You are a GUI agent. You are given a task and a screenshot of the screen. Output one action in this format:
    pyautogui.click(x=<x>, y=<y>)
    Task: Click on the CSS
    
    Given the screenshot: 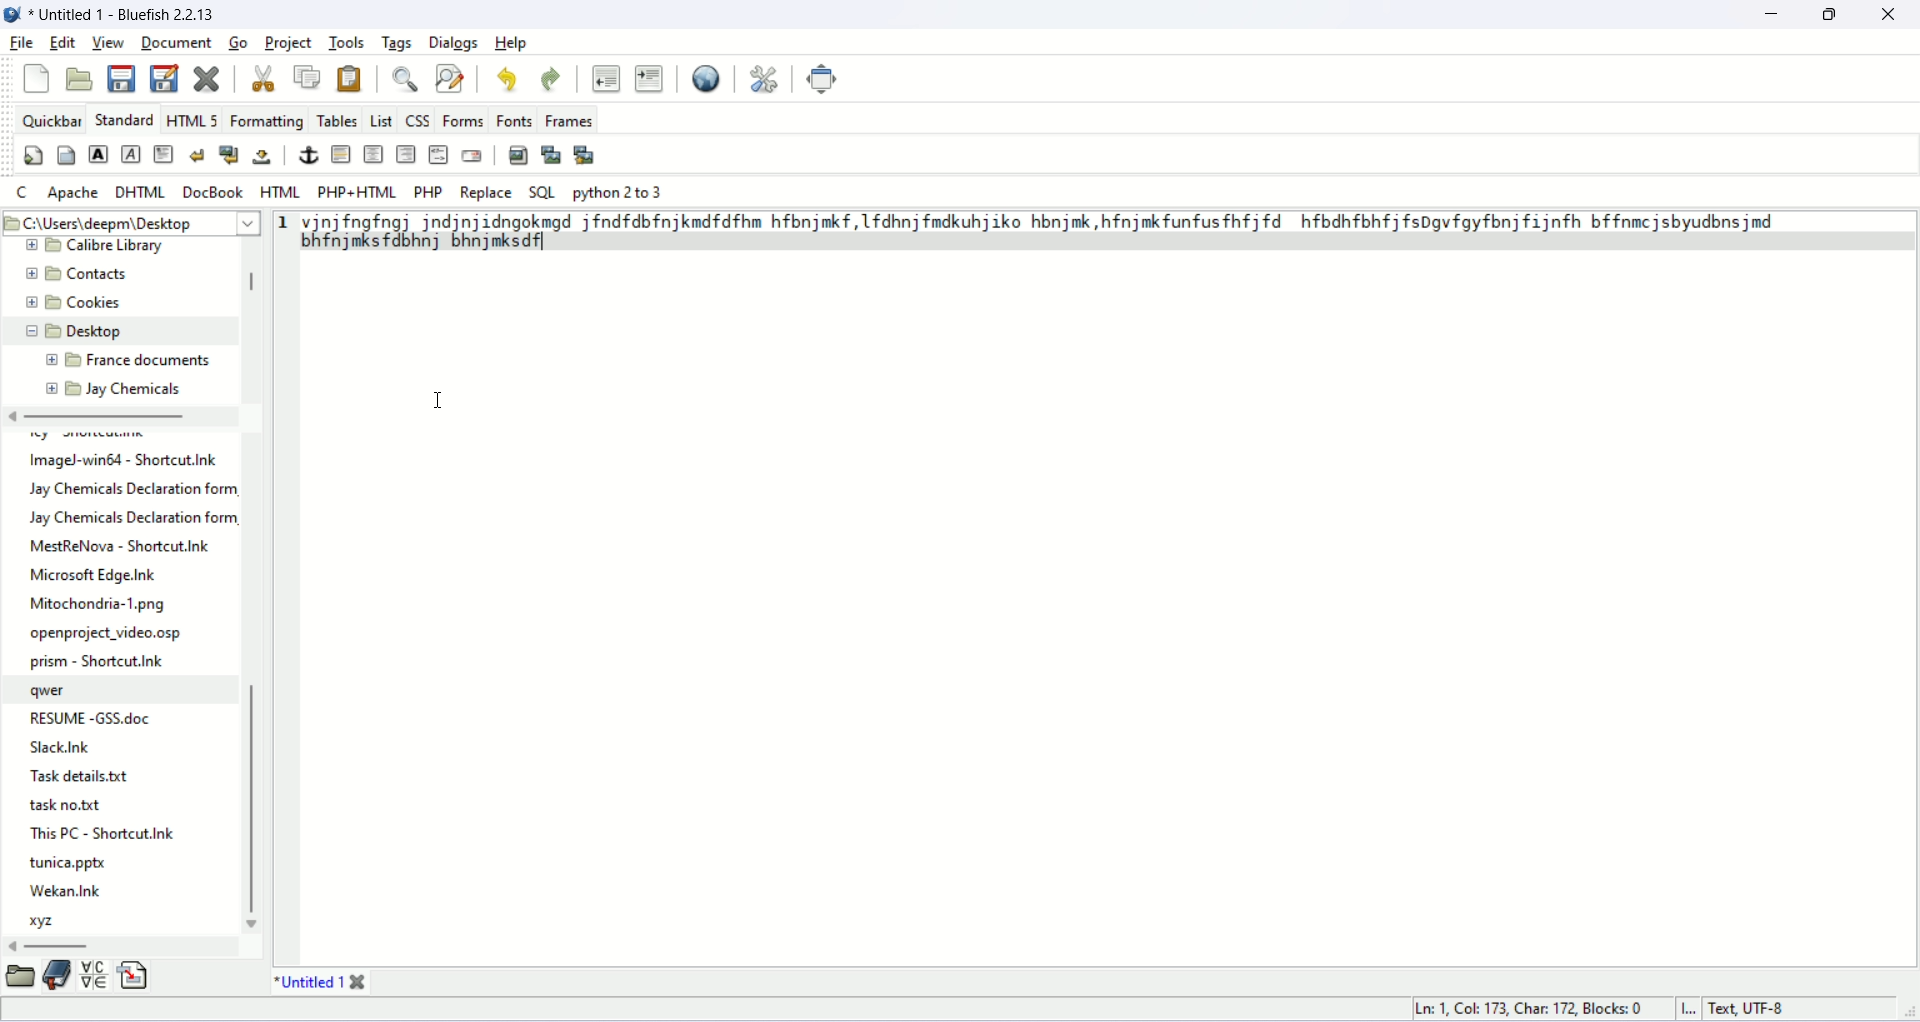 What is the action you would take?
    pyautogui.click(x=416, y=120)
    